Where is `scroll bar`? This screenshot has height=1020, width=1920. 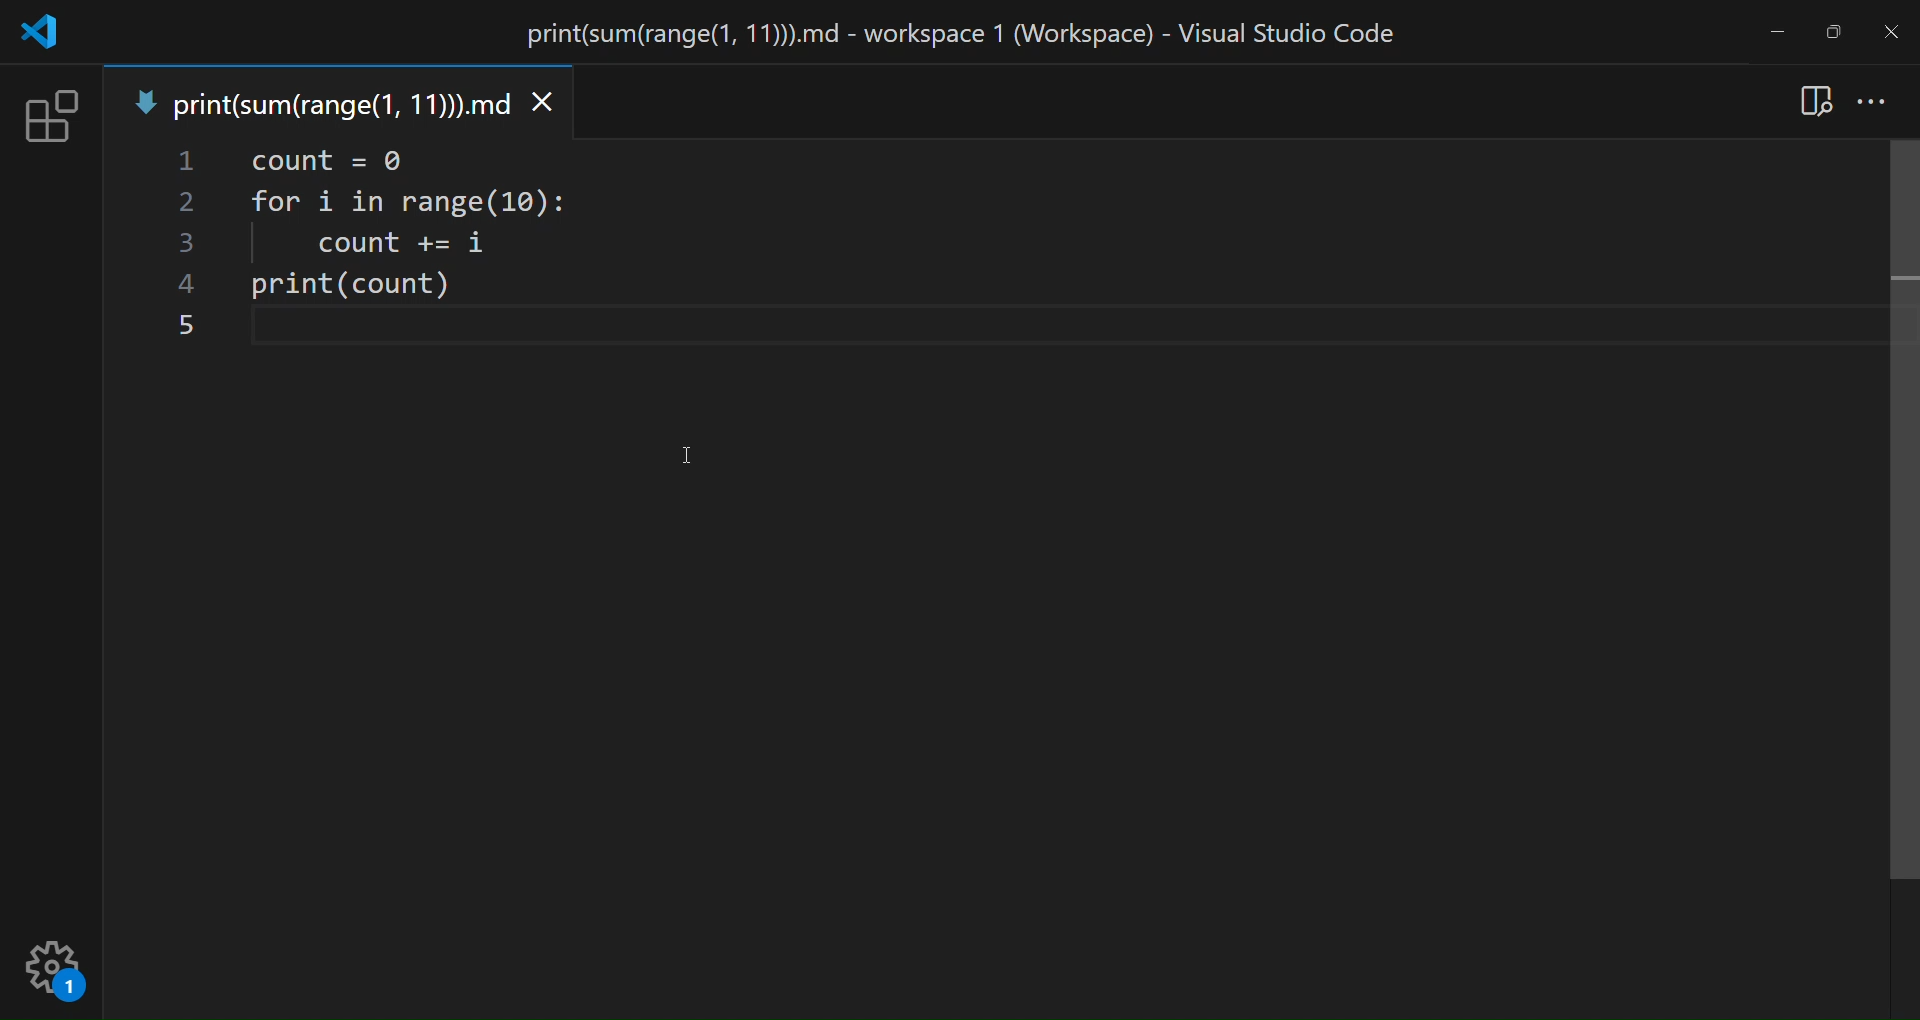 scroll bar is located at coordinates (1894, 517).